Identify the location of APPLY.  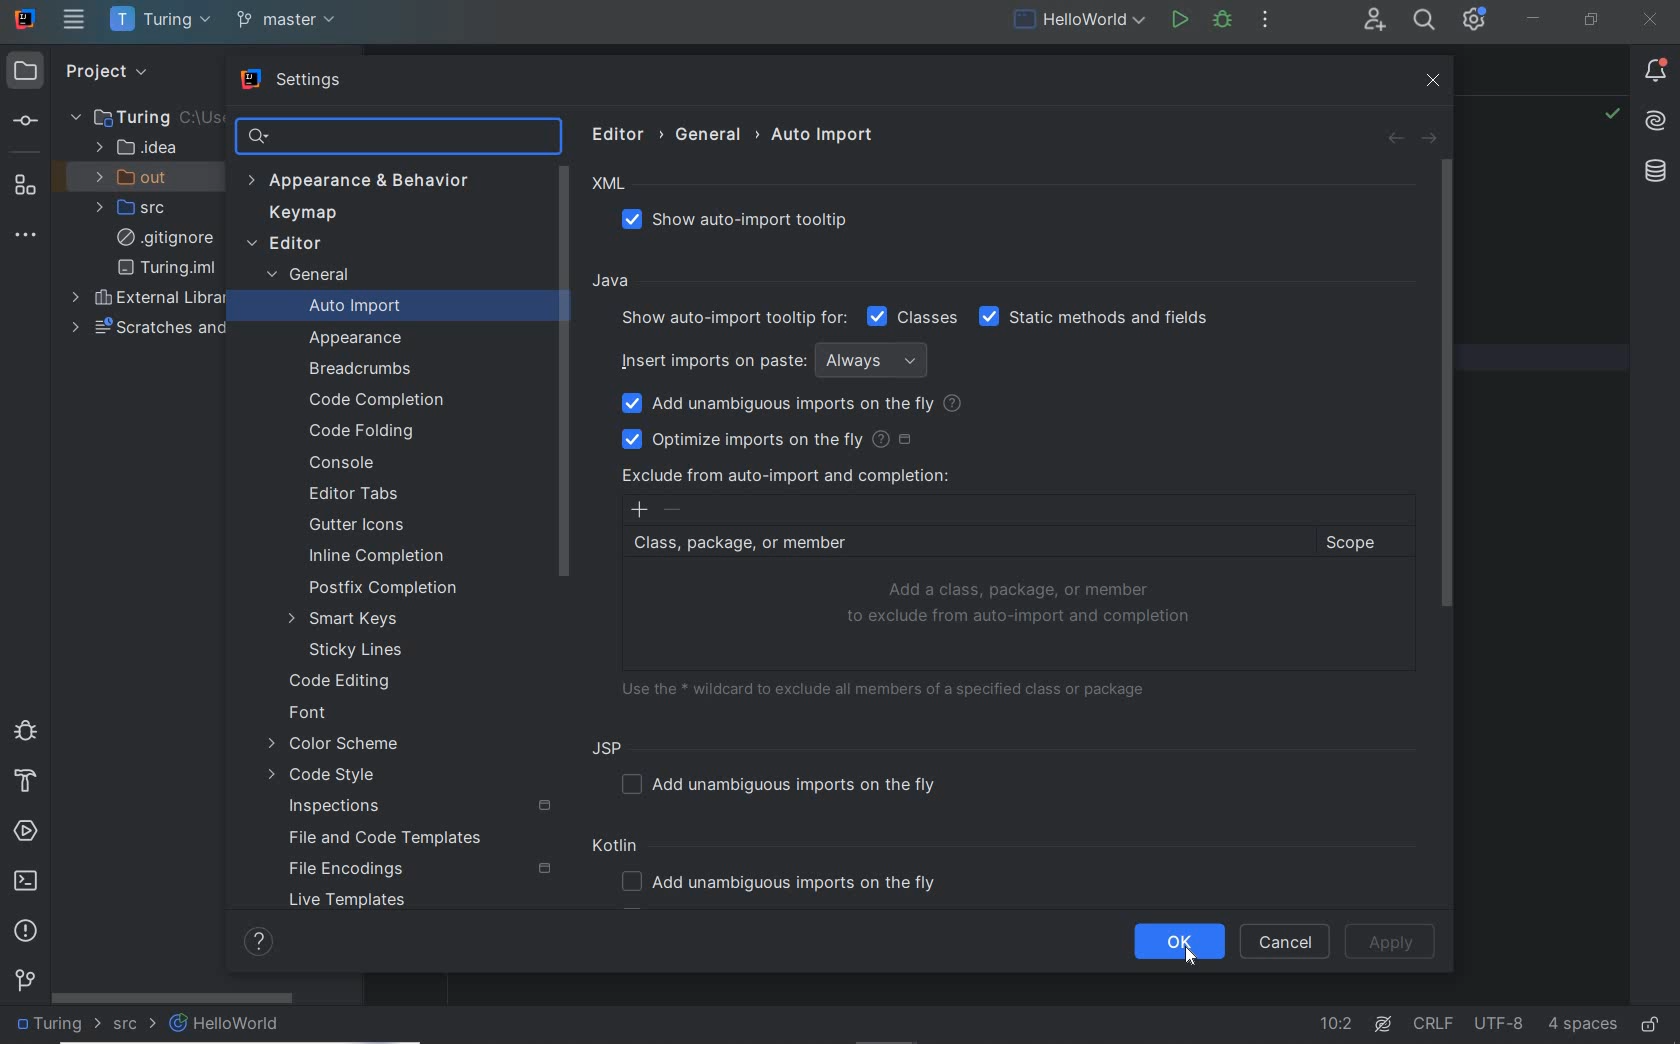
(1392, 942).